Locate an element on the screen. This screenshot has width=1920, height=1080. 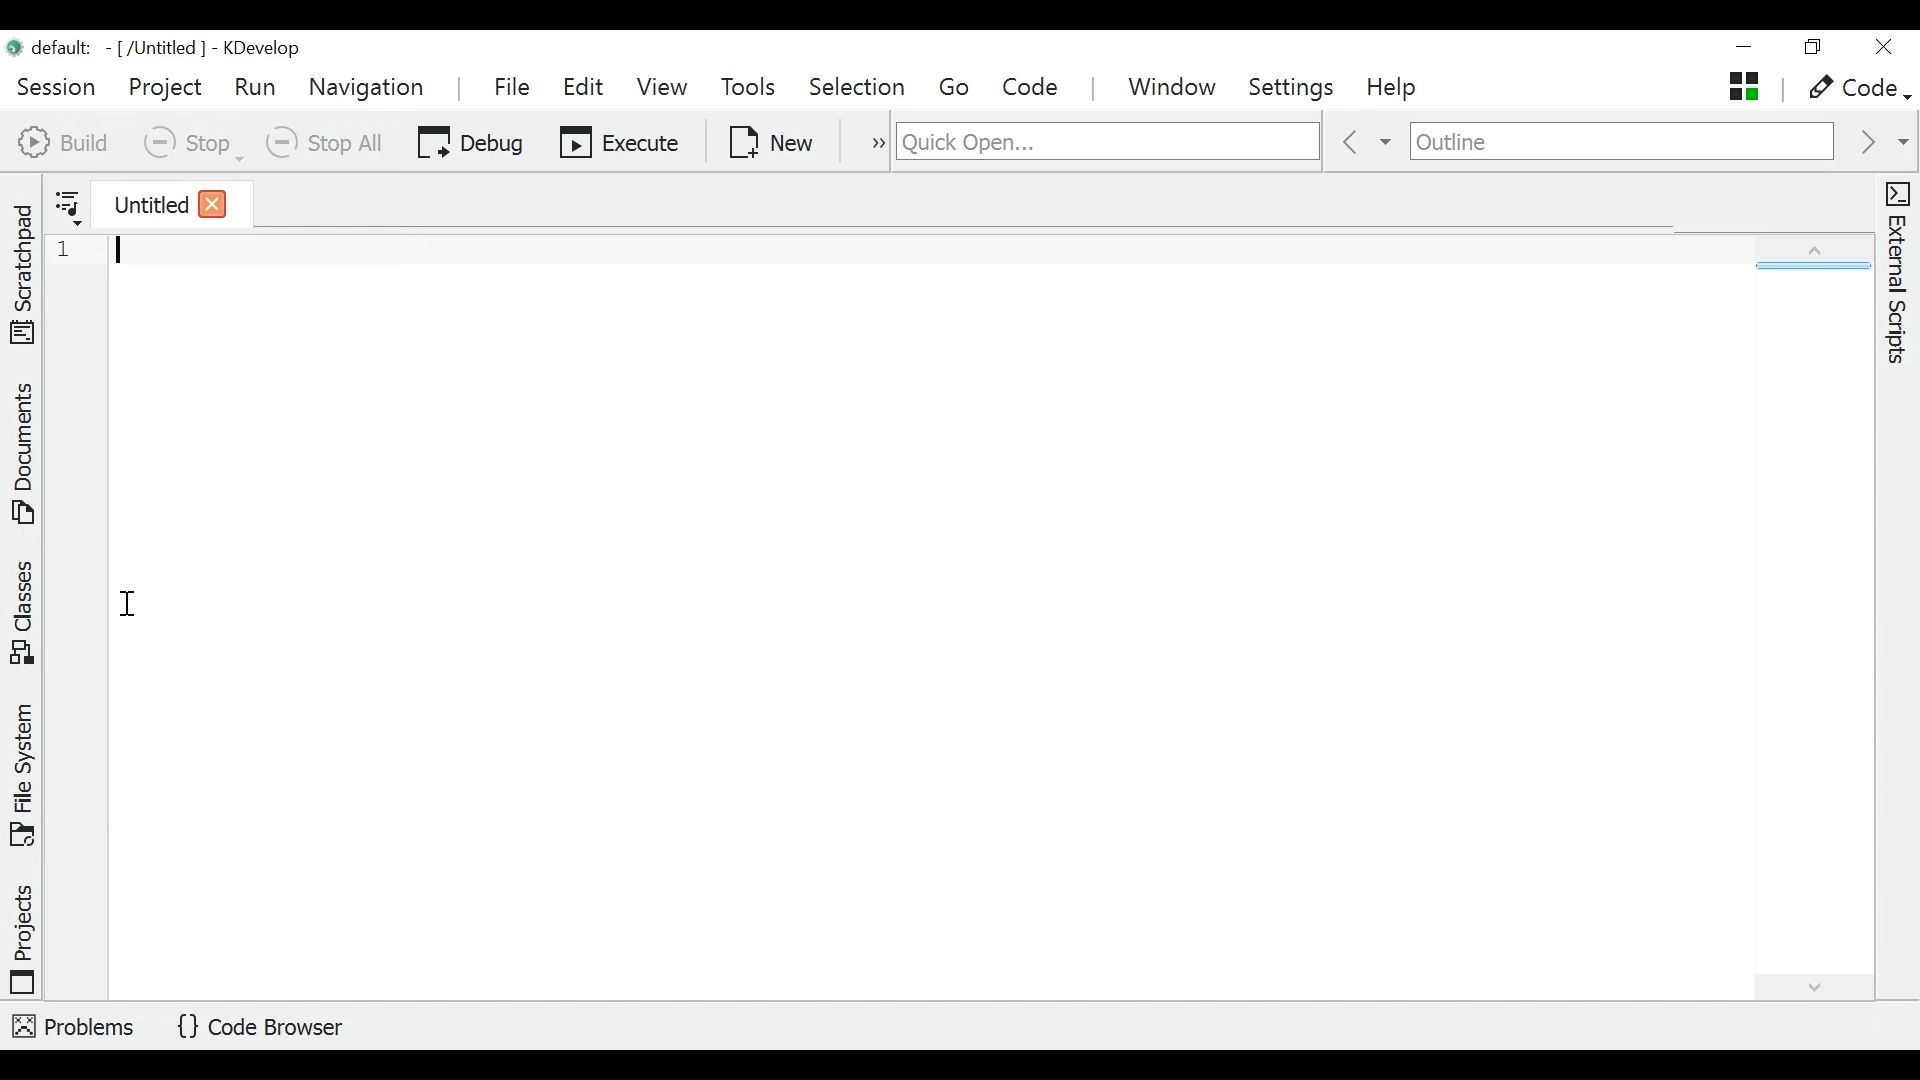
External Scripts is located at coordinates (1897, 274).